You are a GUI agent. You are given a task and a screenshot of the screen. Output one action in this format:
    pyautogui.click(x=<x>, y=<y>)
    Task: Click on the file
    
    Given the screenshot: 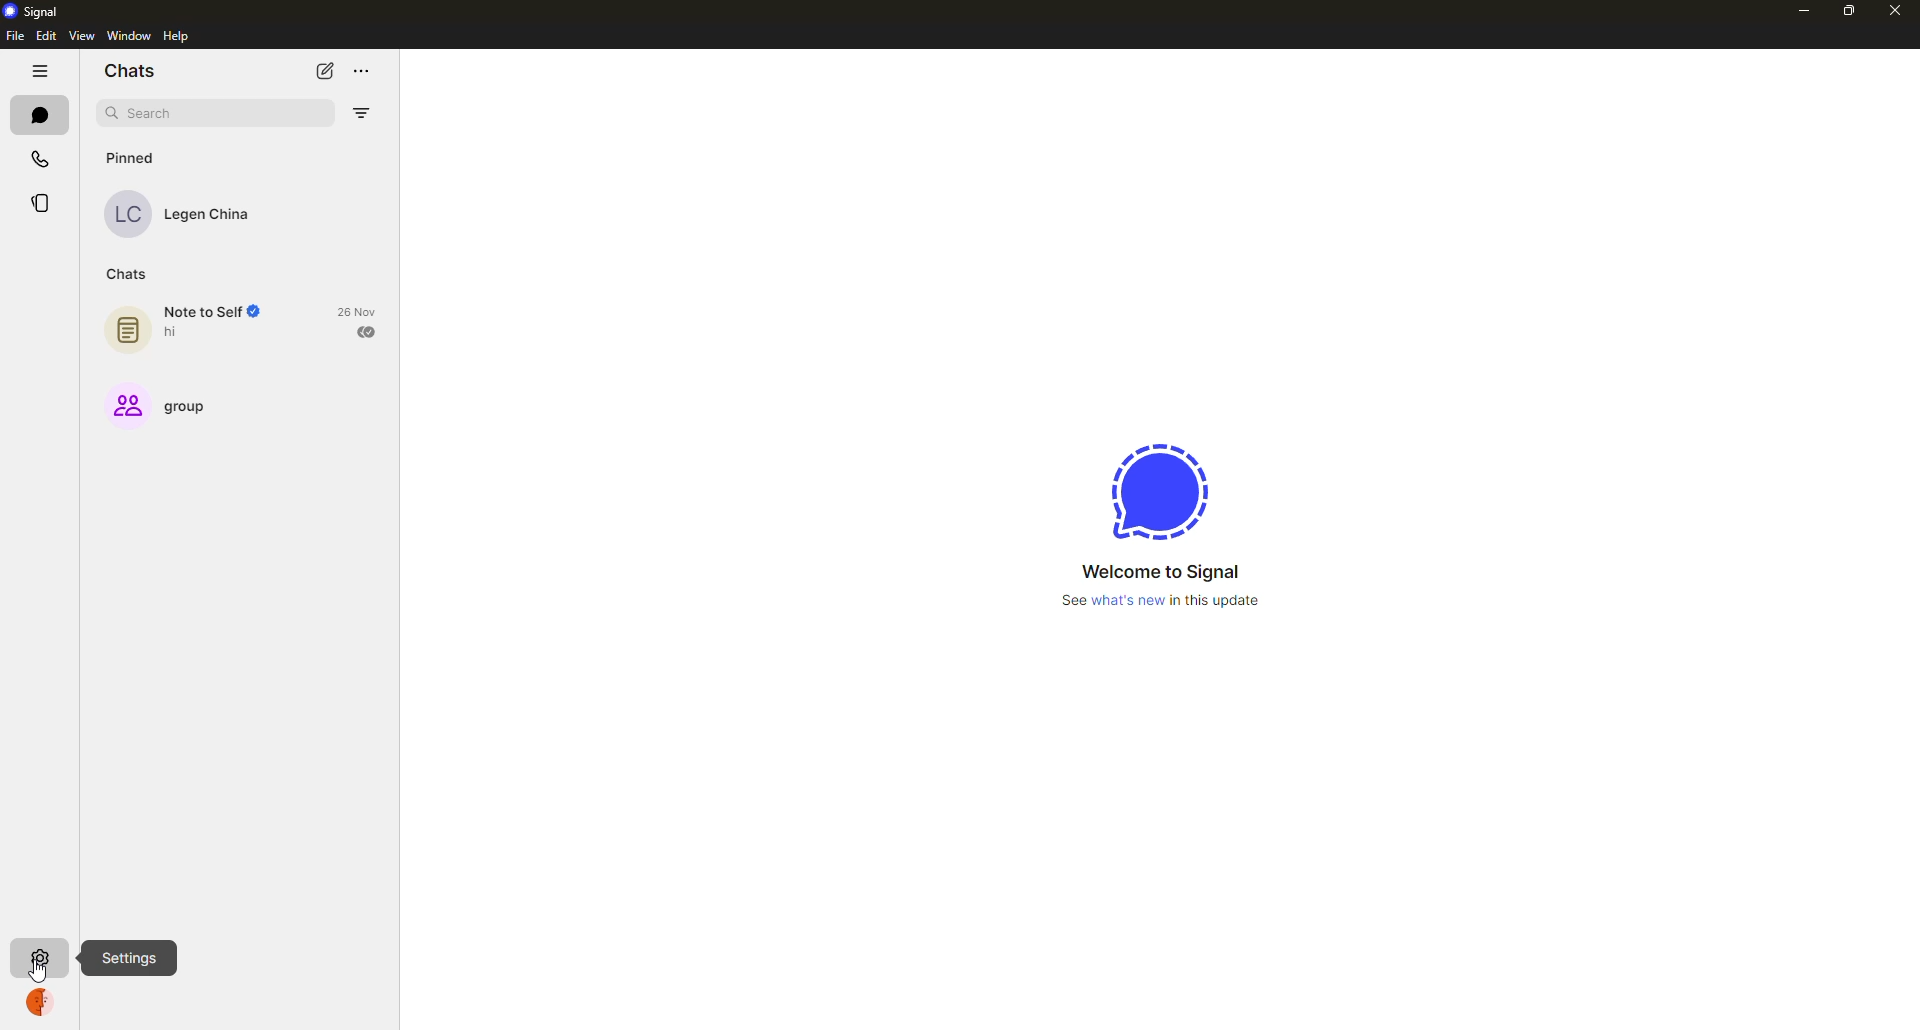 What is the action you would take?
    pyautogui.click(x=14, y=38)
    